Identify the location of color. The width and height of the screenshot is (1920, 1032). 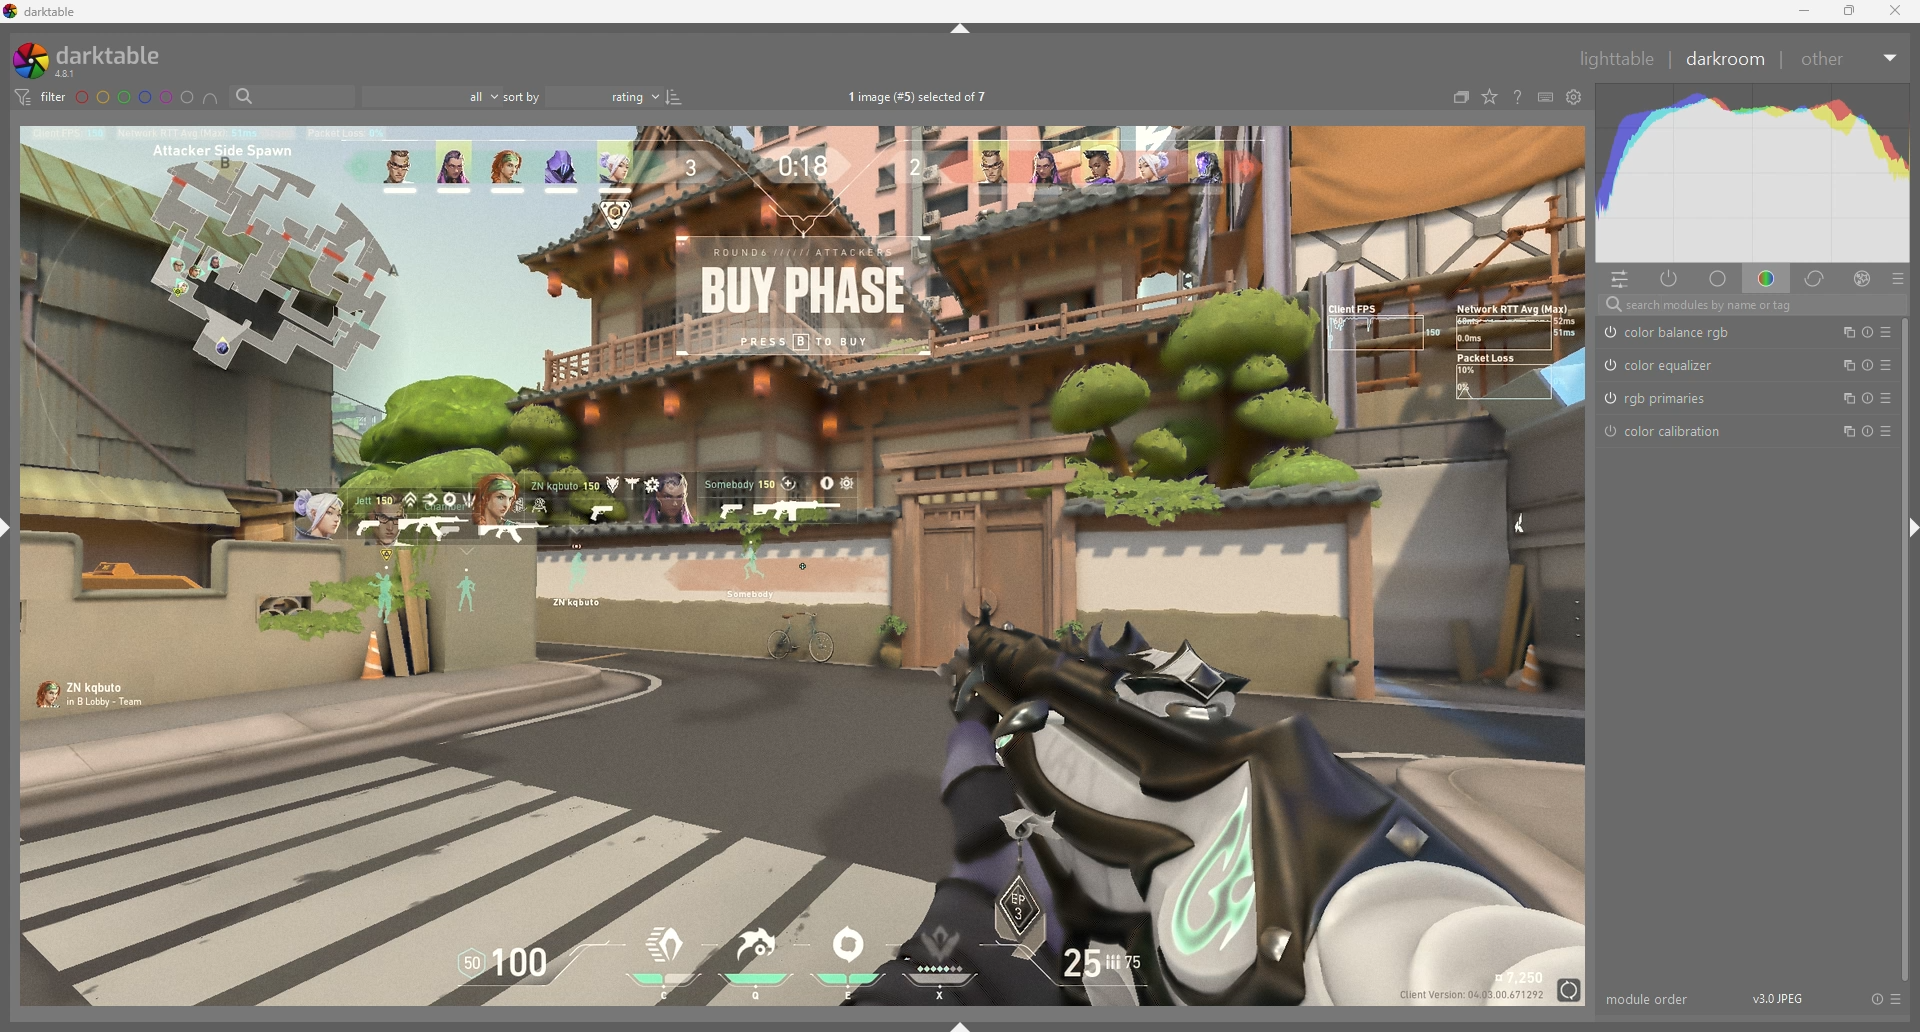
(1769, 280).